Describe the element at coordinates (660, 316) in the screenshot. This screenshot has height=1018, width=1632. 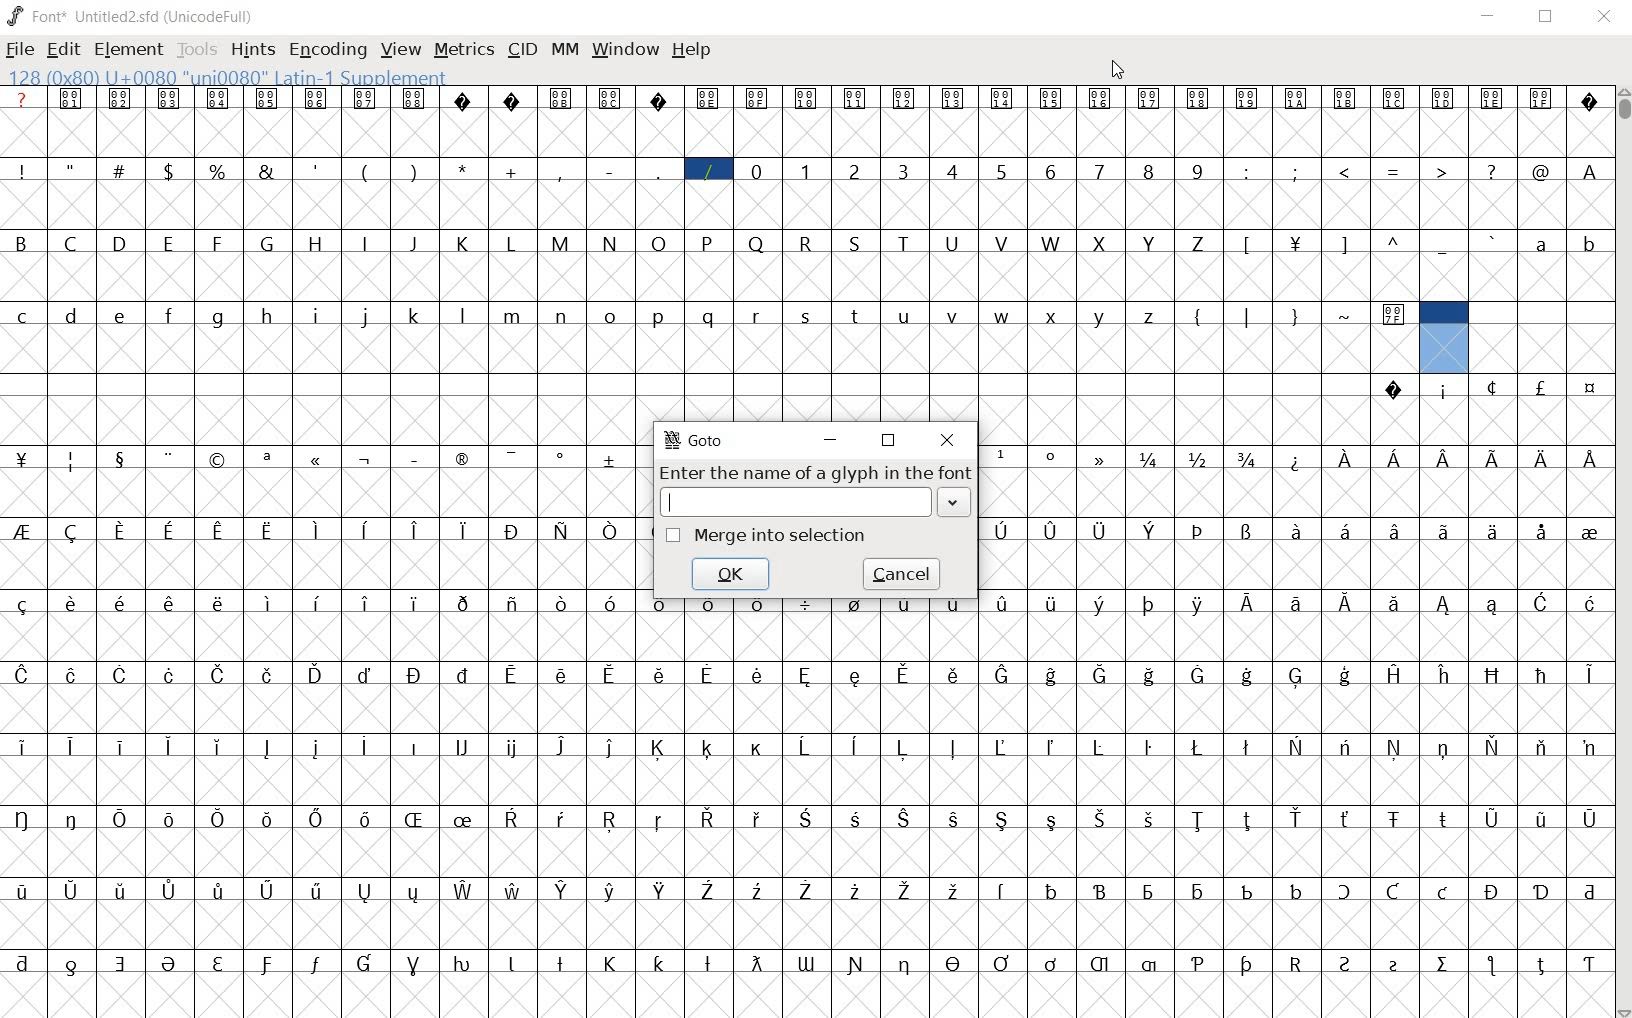
I see `p` at that location.